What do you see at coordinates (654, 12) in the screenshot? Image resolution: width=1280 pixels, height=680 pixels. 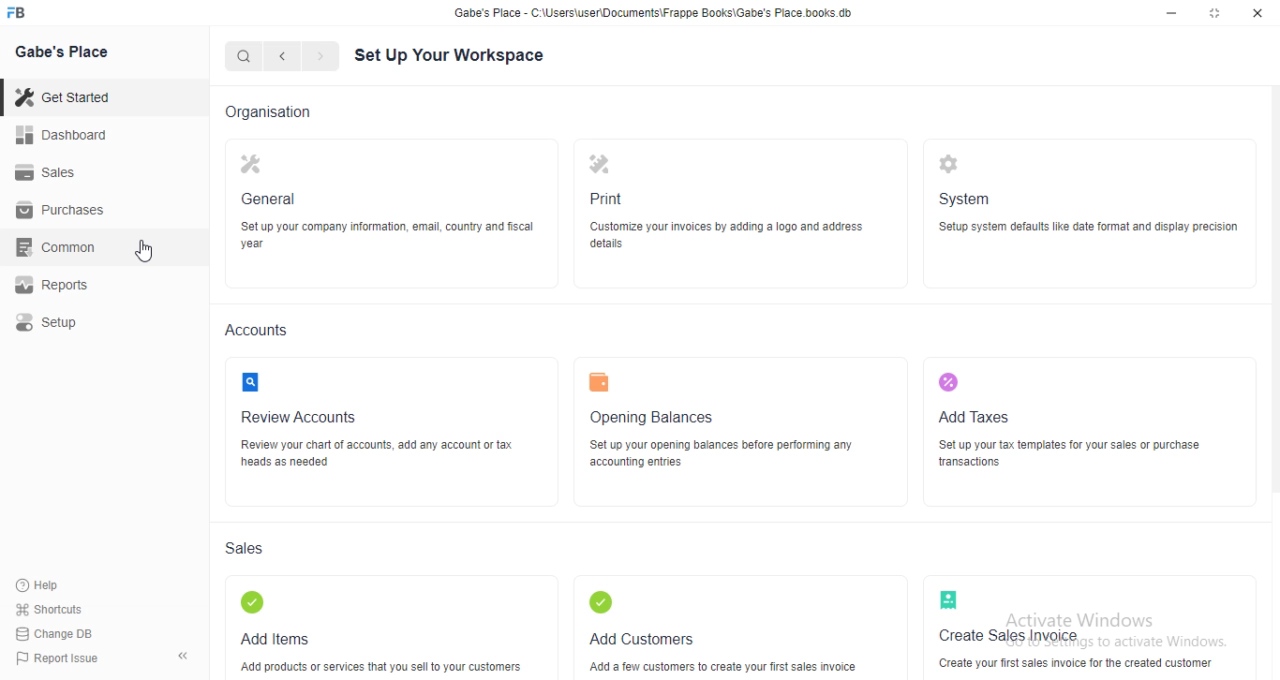 I see `‘Gabe's Place - C \Users\usenDocuments\Frappe Books\Gabe's Place books db` at bounding box center [654, 12].